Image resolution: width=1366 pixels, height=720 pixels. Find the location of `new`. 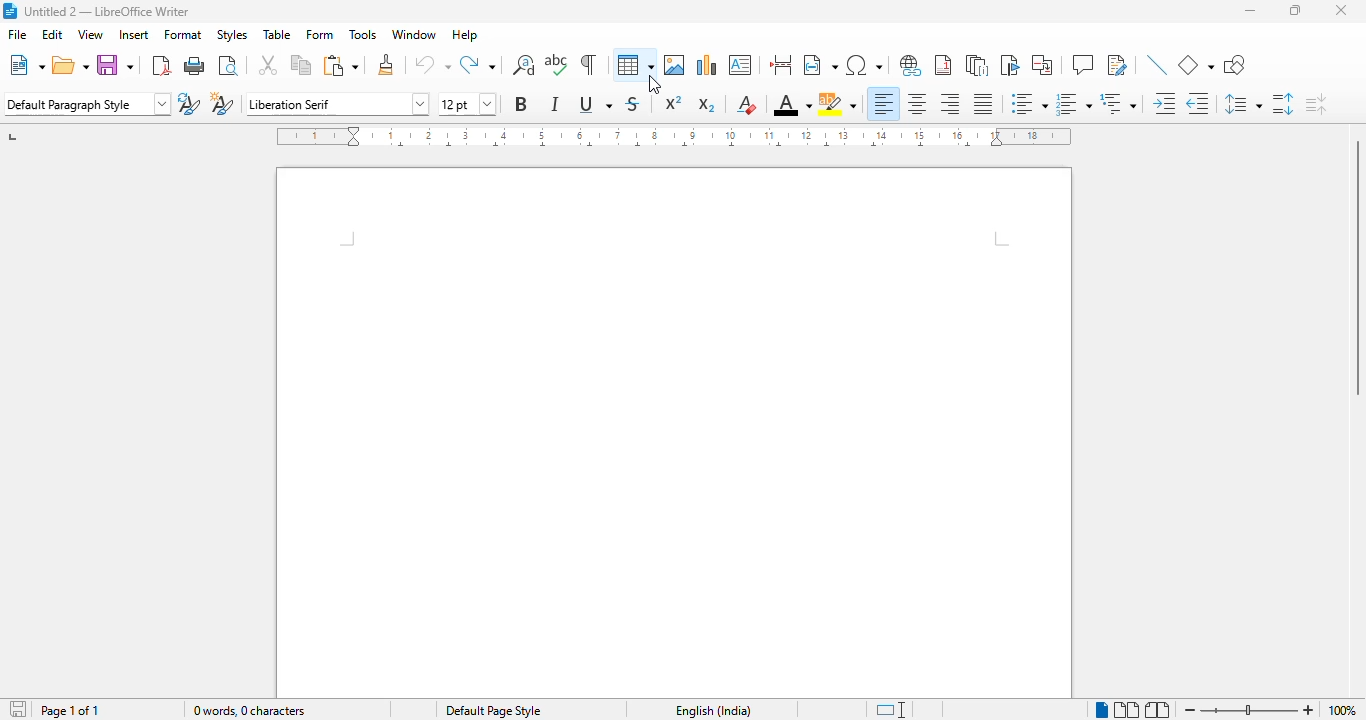

new is located at coordinates (25, 64).